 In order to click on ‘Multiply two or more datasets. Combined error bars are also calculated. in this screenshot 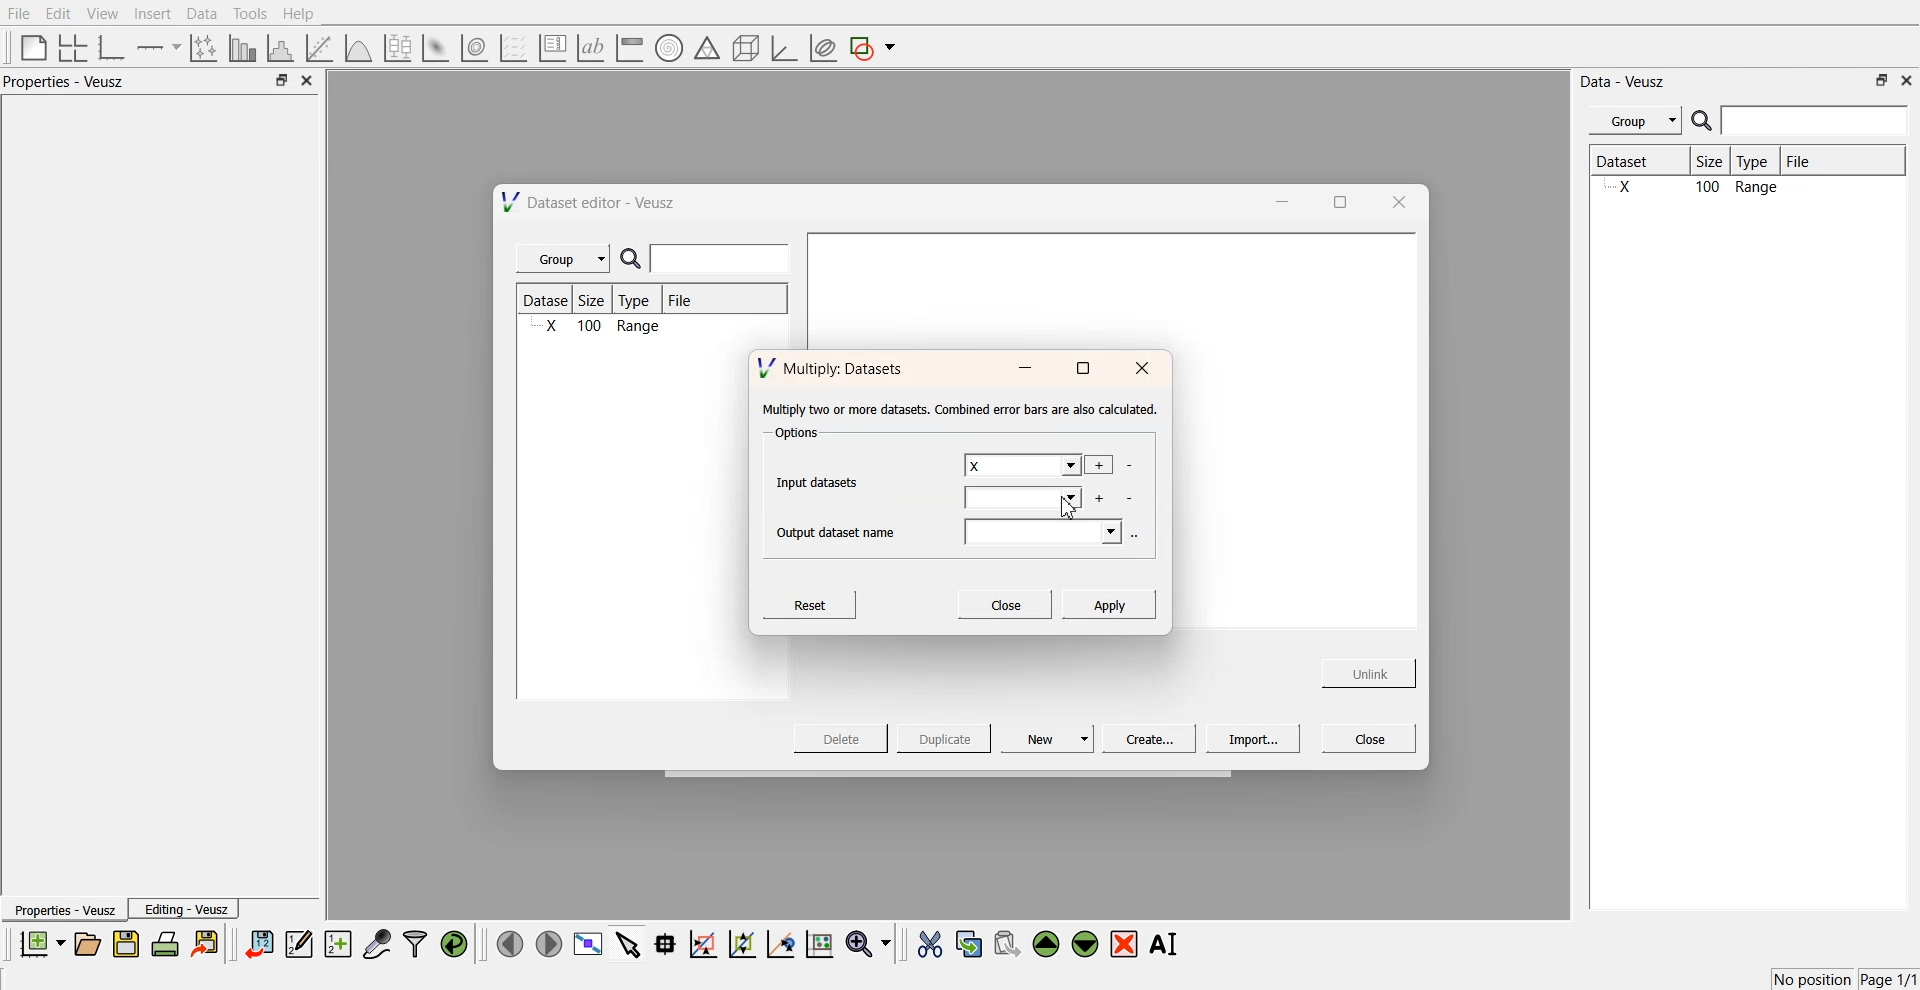, I will do `click(960, 410)`.